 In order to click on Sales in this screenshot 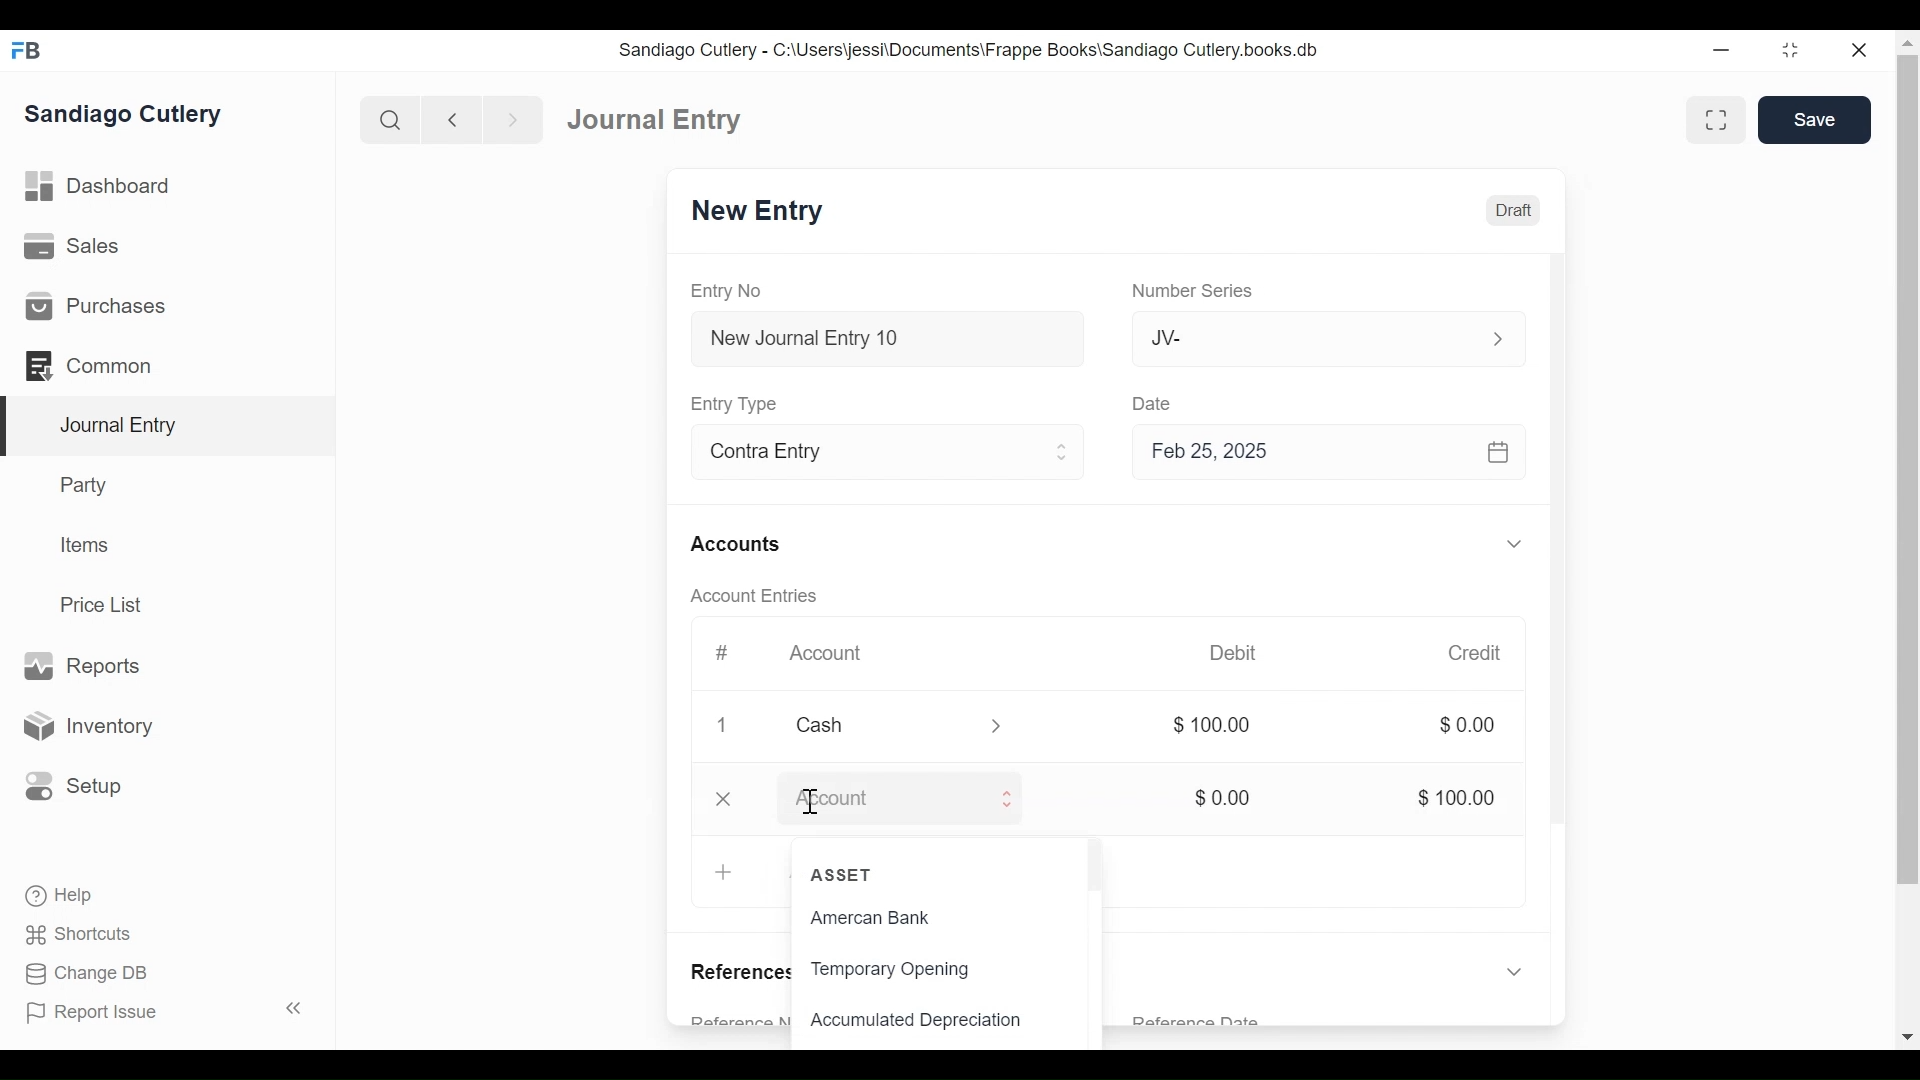, I will do `click(70, 248)`.